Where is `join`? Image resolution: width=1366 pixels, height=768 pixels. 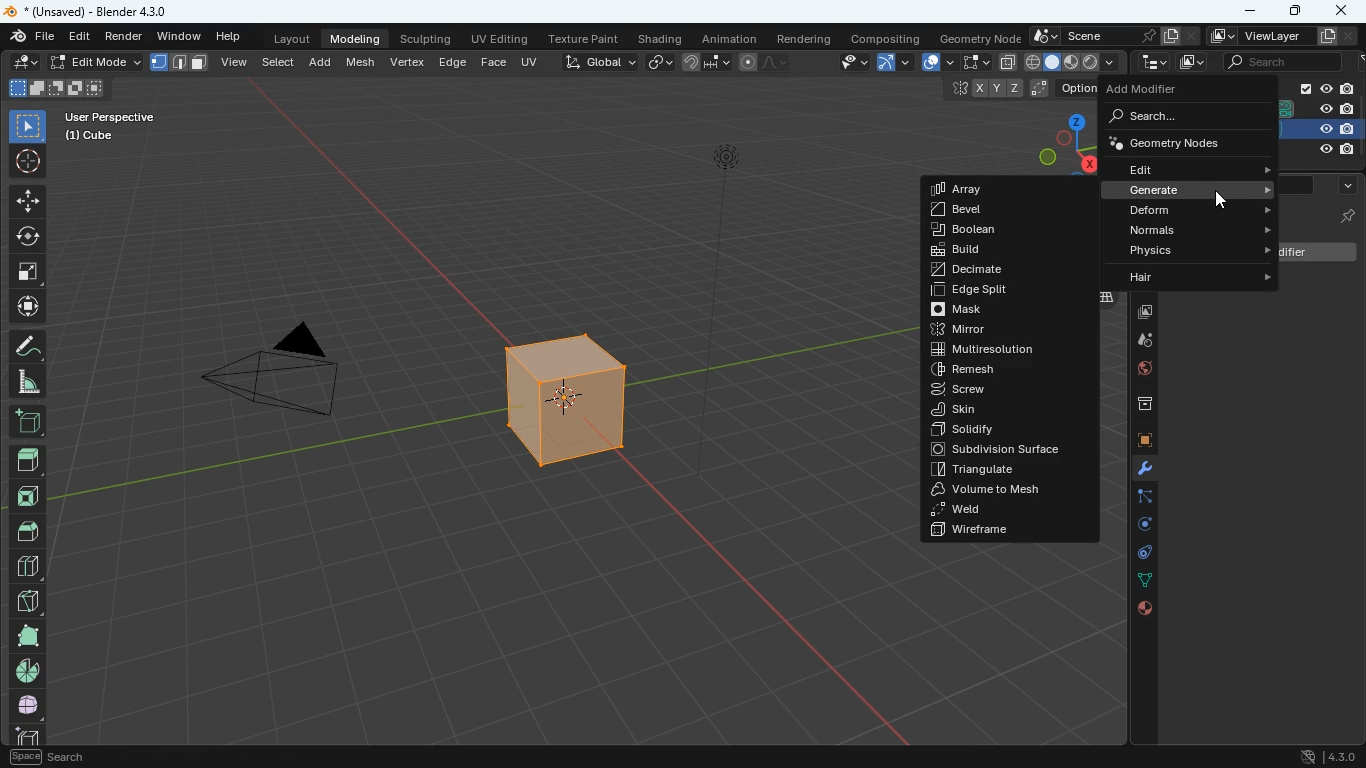
join is located at coordinates (703, 61).